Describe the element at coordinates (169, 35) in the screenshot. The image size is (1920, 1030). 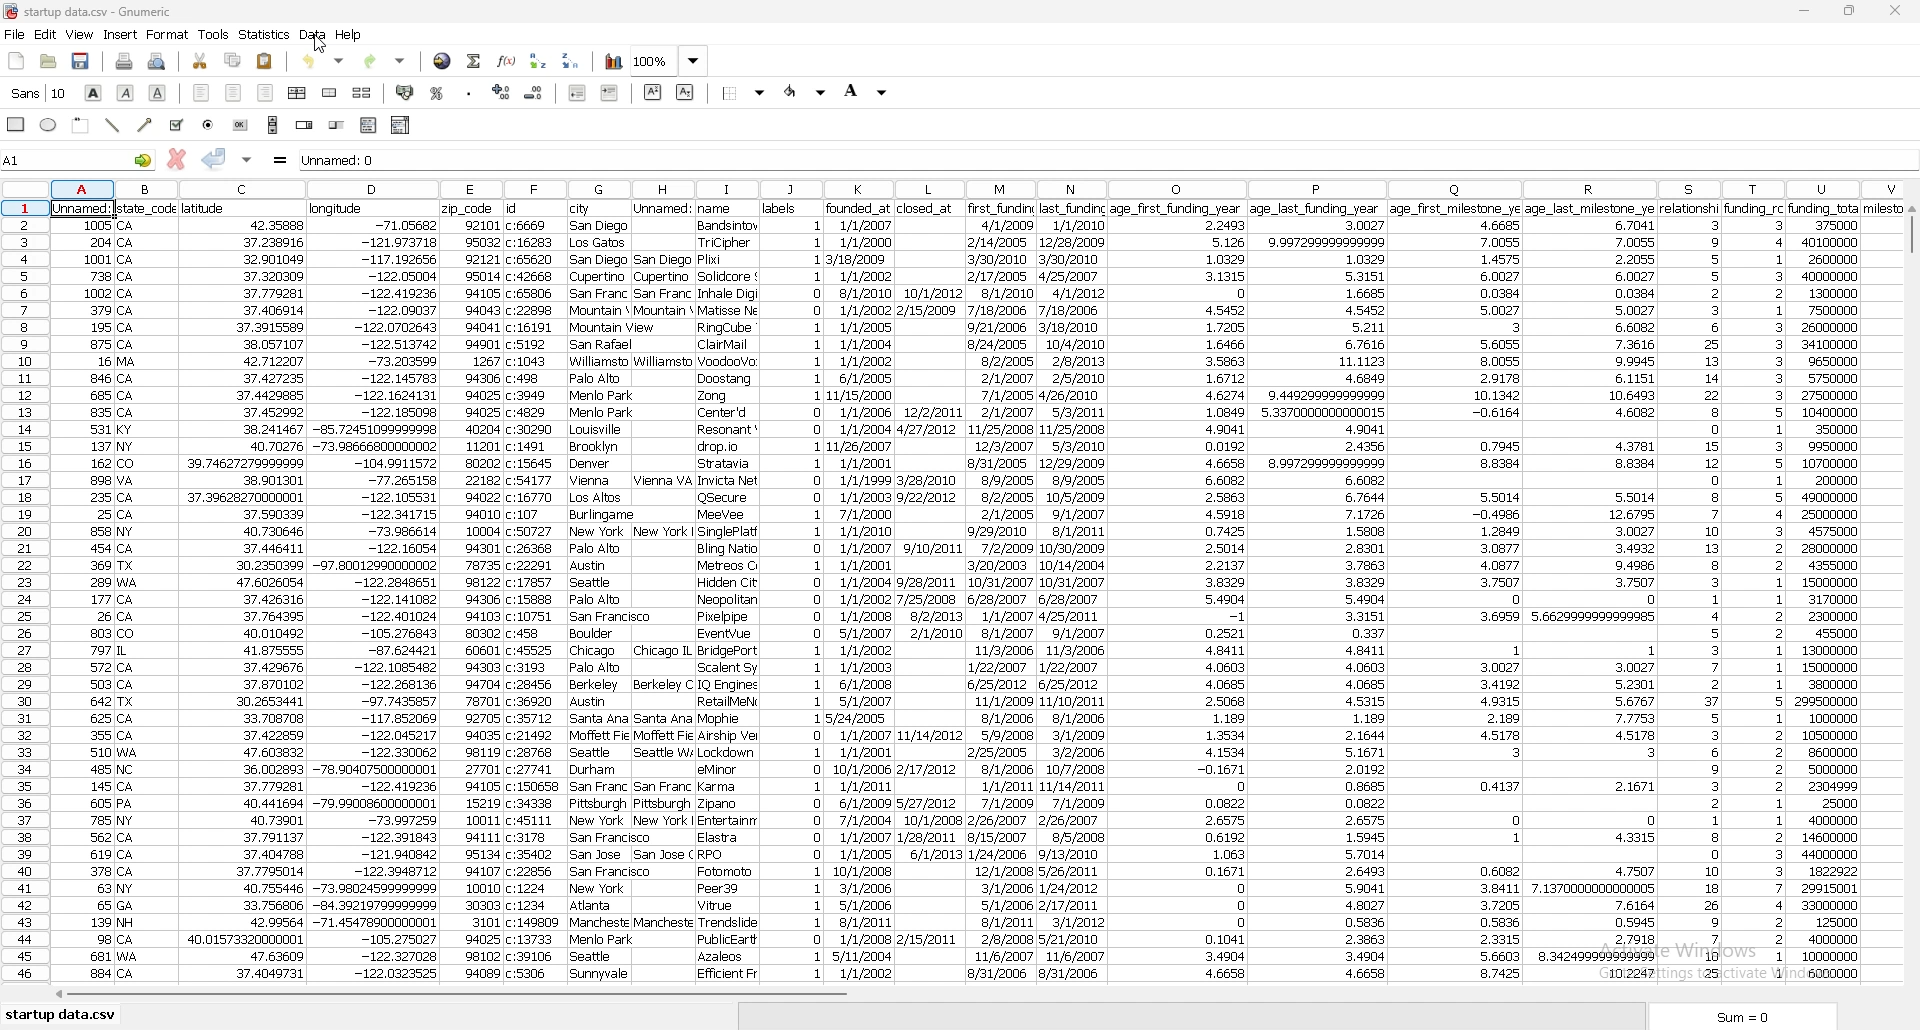
I see `format` at that location.